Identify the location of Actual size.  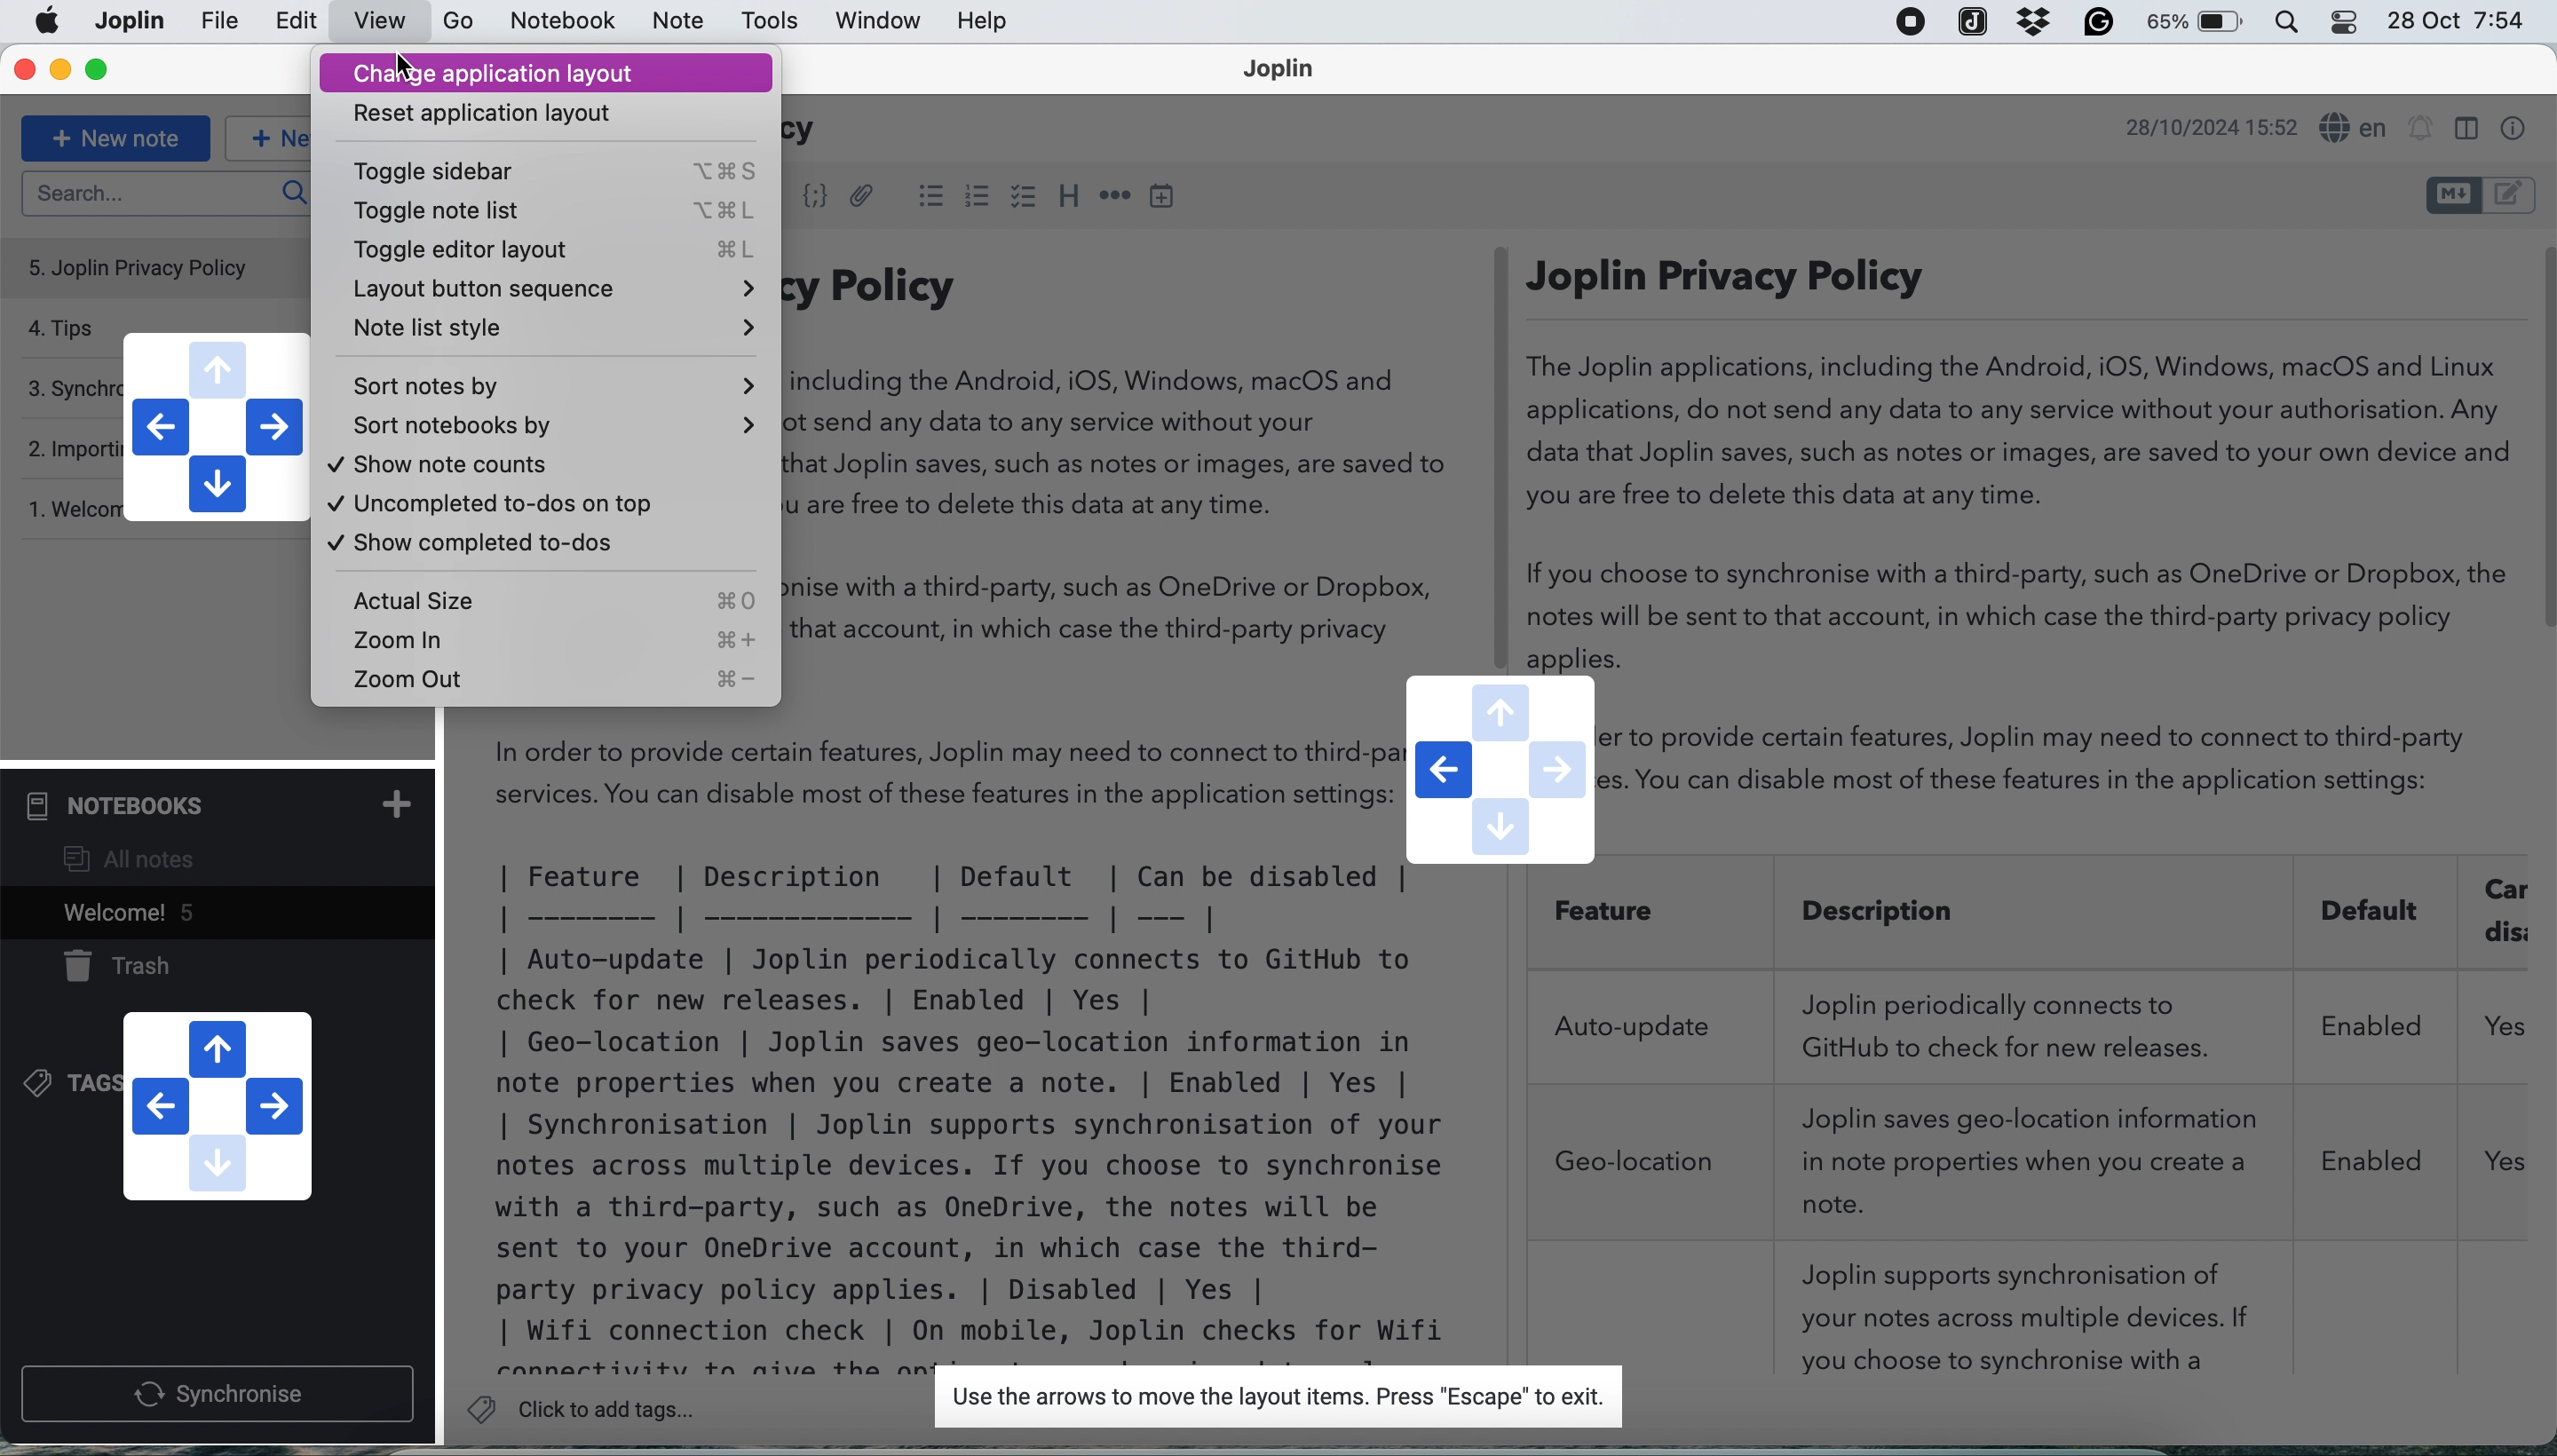
(544, 599).